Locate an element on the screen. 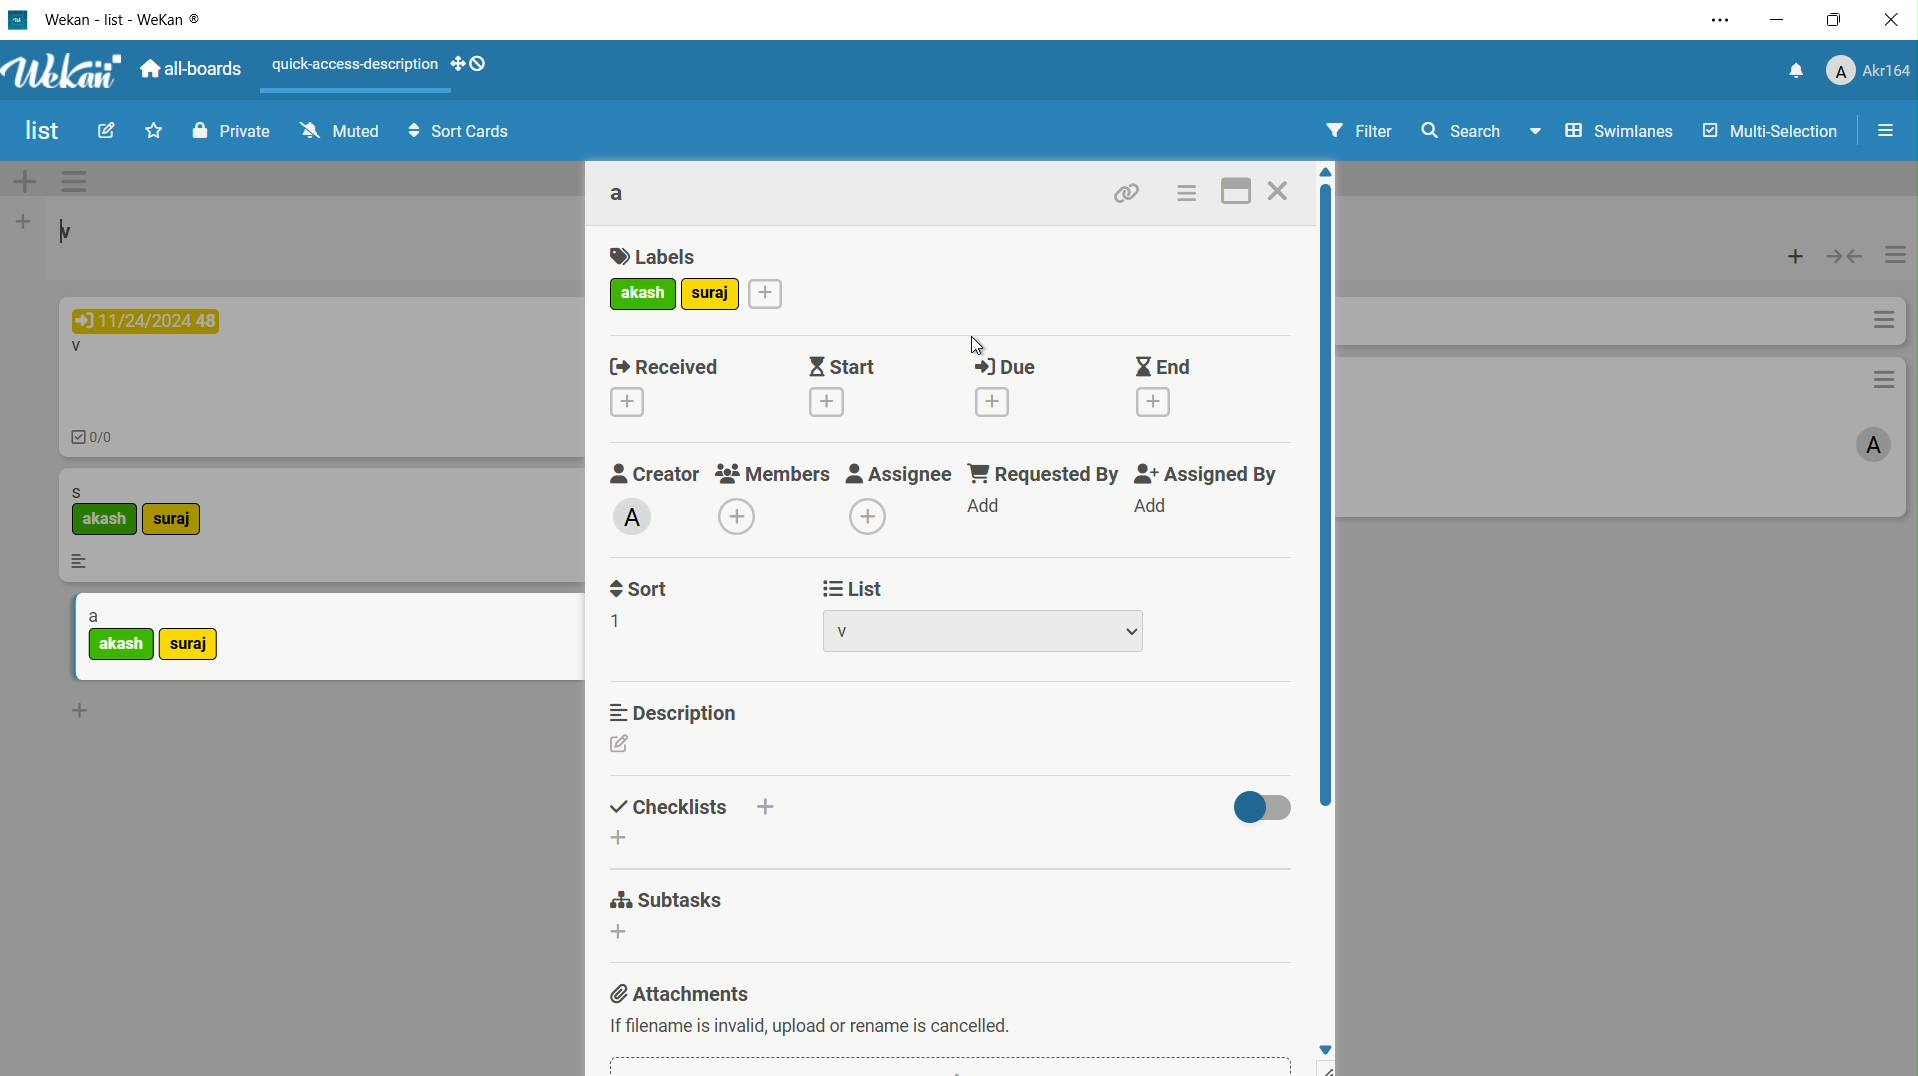 The height and width of the screenshot is (1076, 1918). options is located at coordinates (1885, 317).